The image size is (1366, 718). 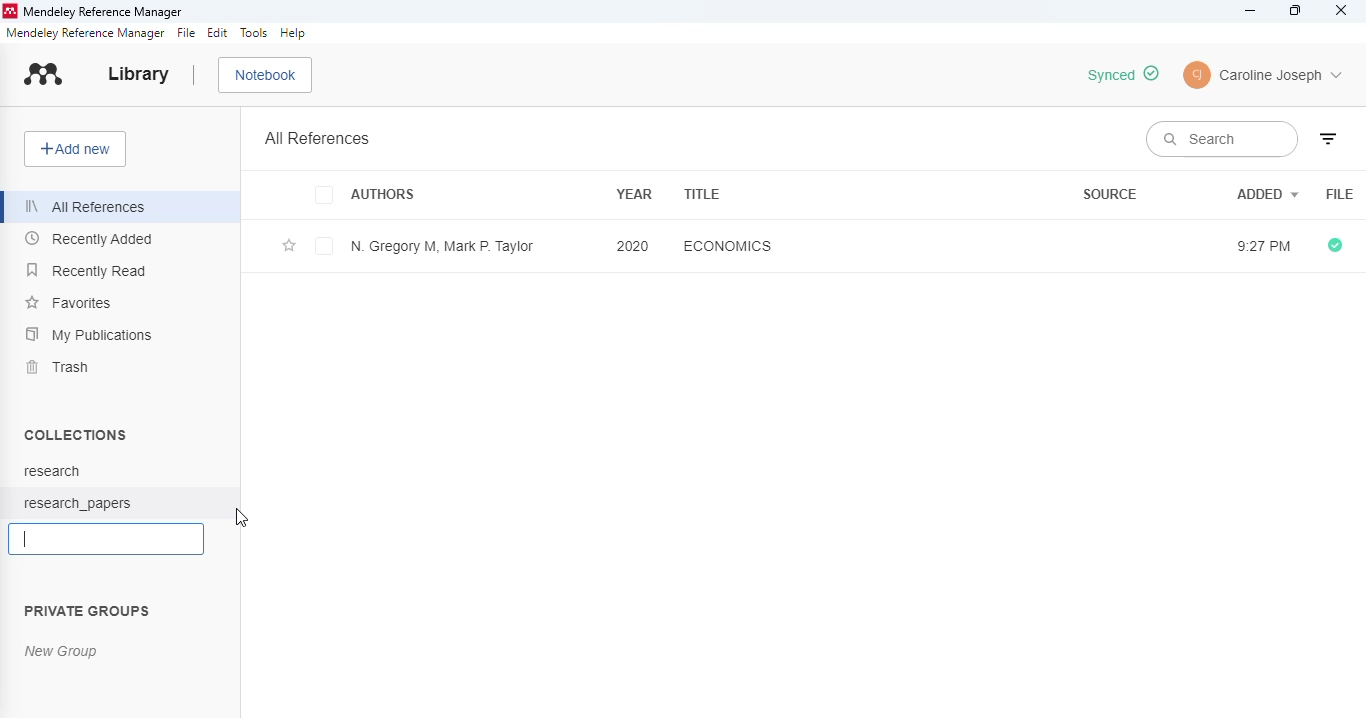 I want to click on user icon, so click(x=1198, y=75).